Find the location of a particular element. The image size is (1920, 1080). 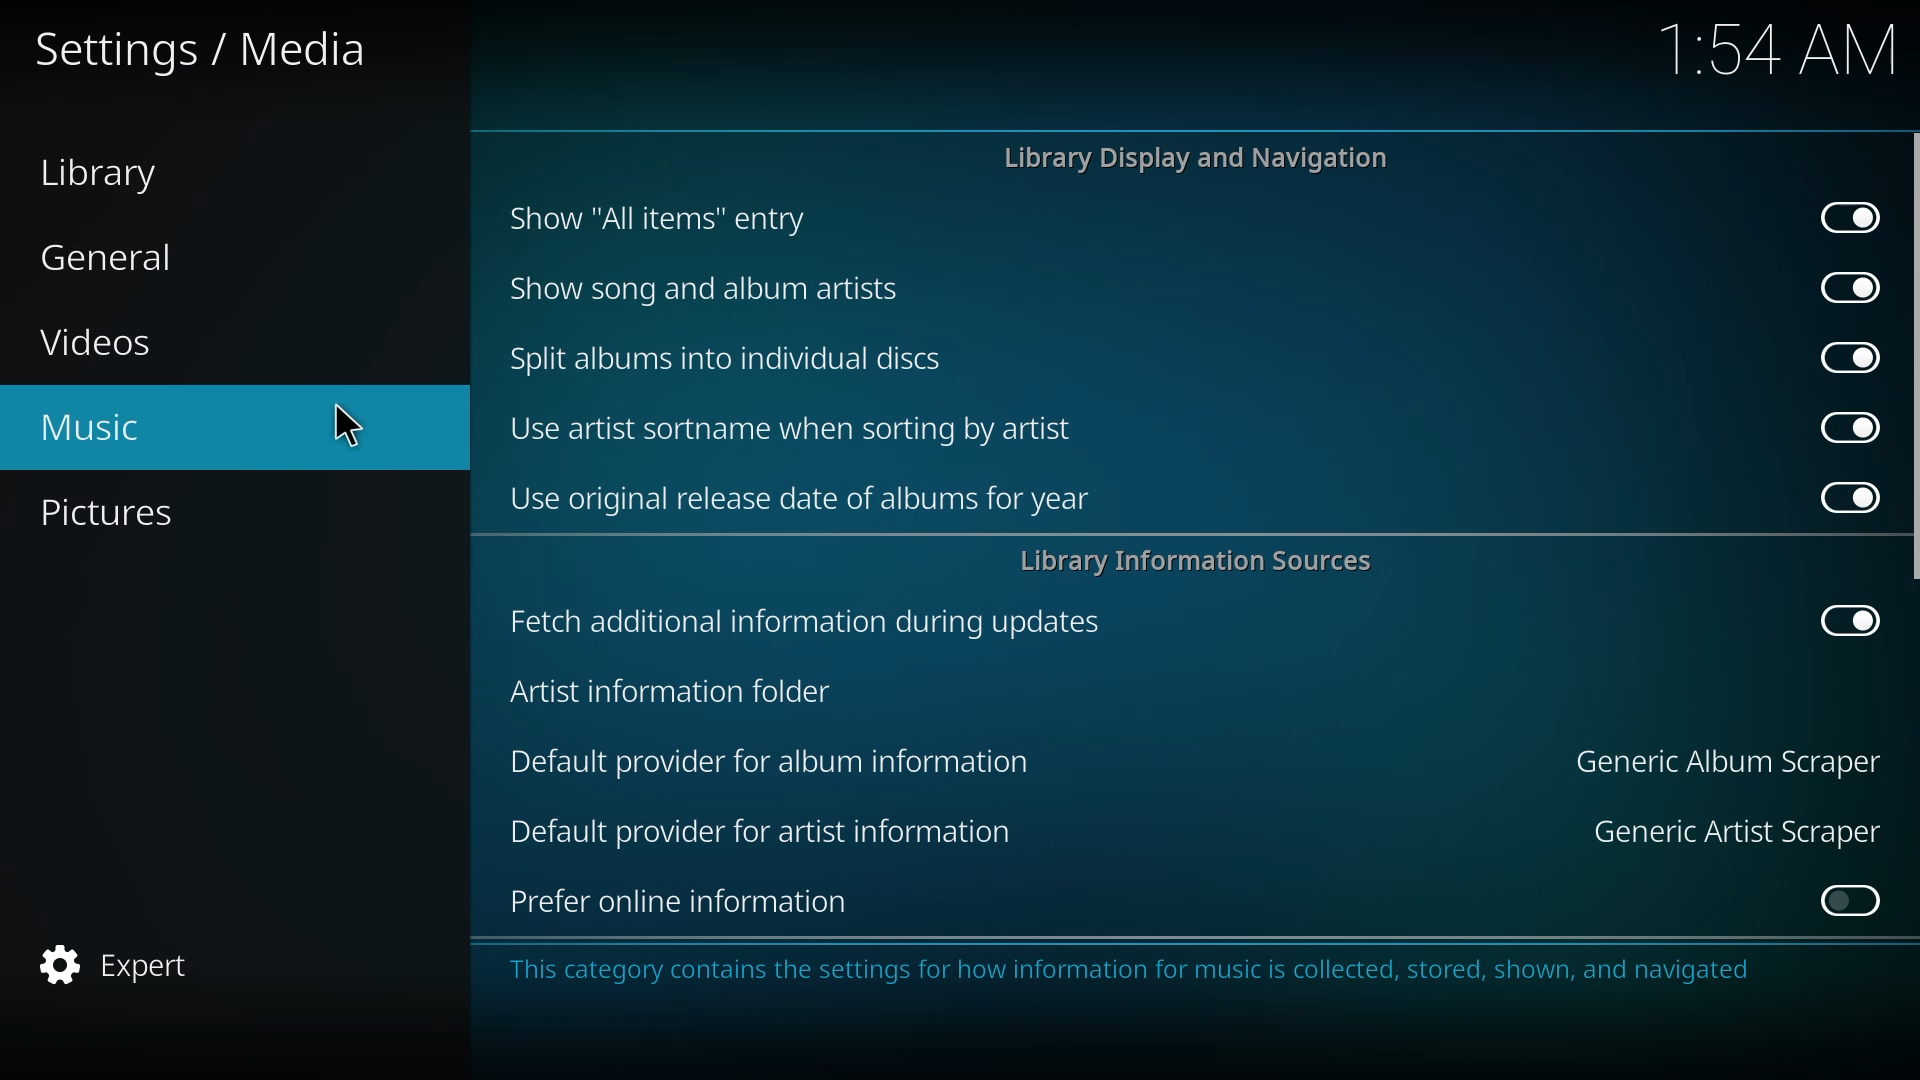

enabled is located at coordinates (1842, 214).